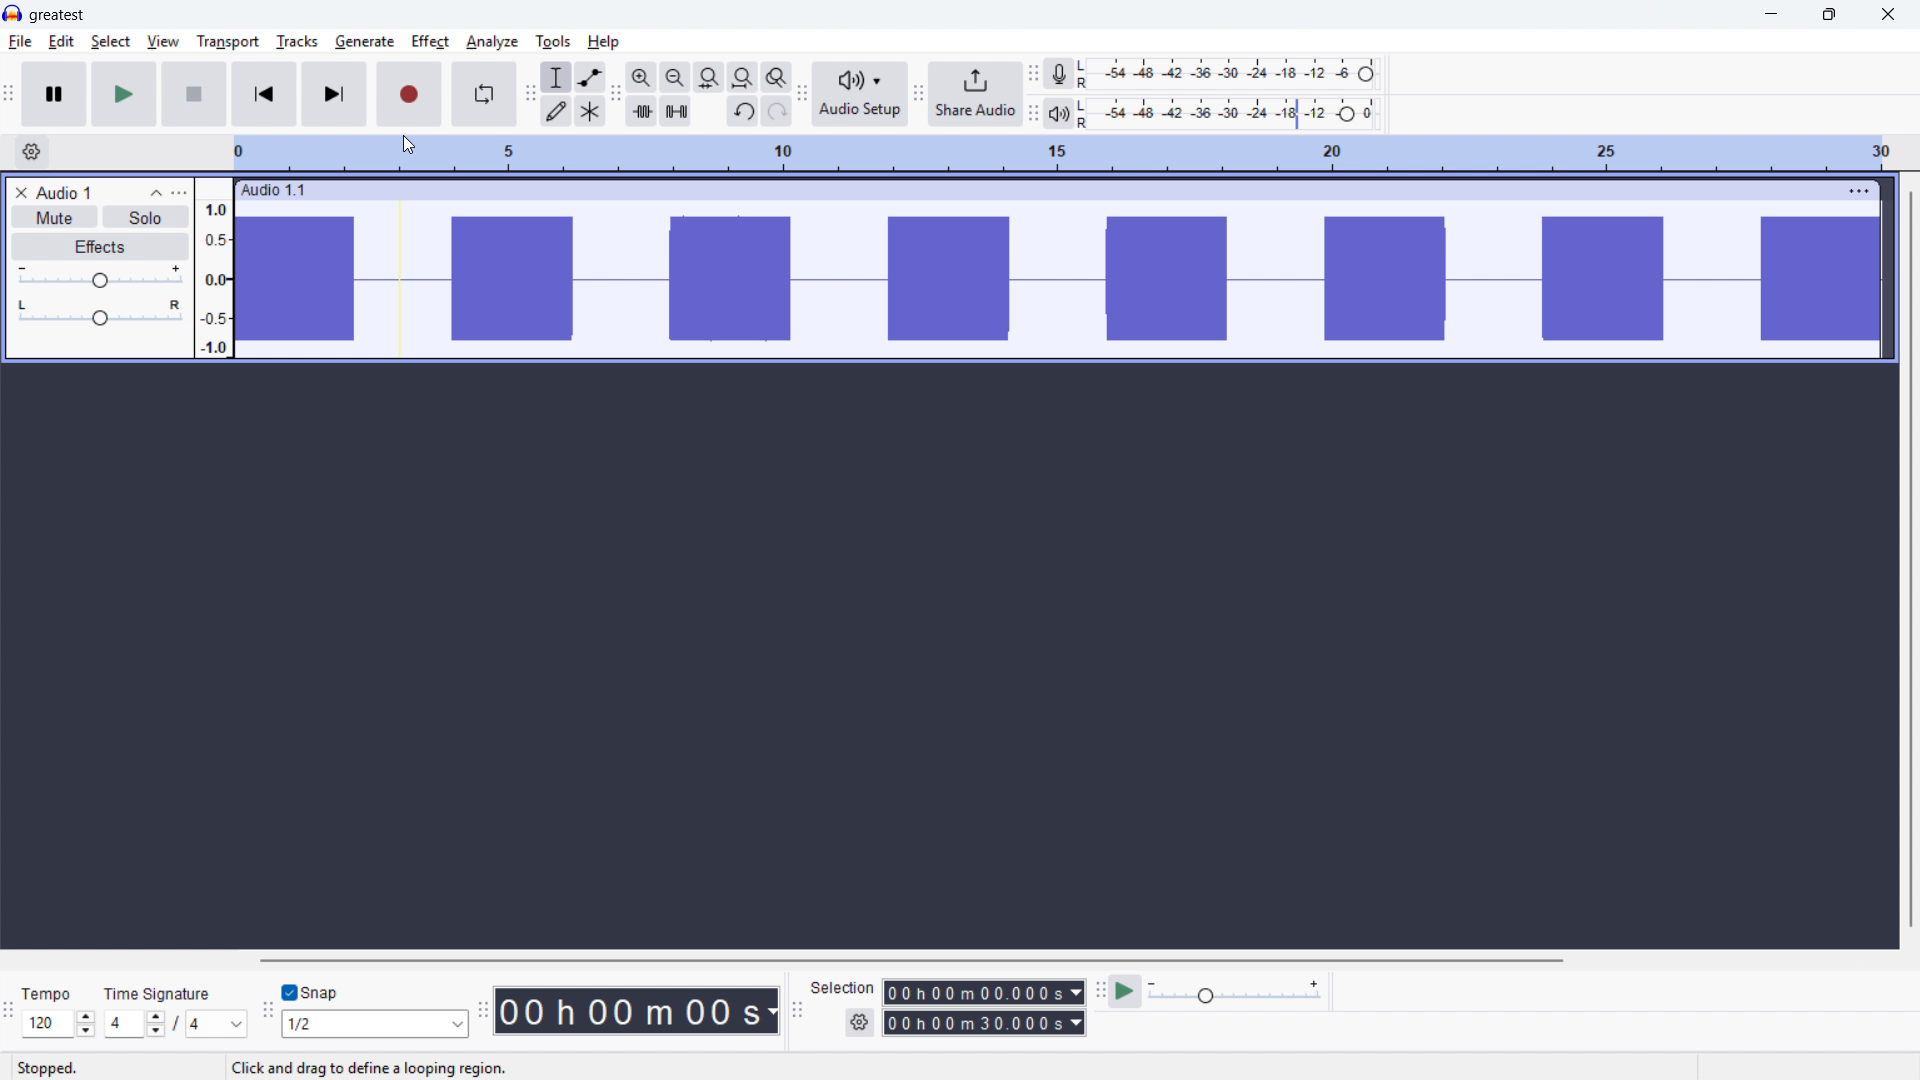 Image resolution: width=1920 pixels, height=1080 pixels. Describe the element at coordinates (530, 96) in the screenshot. I see `tools toolbar` at that location.